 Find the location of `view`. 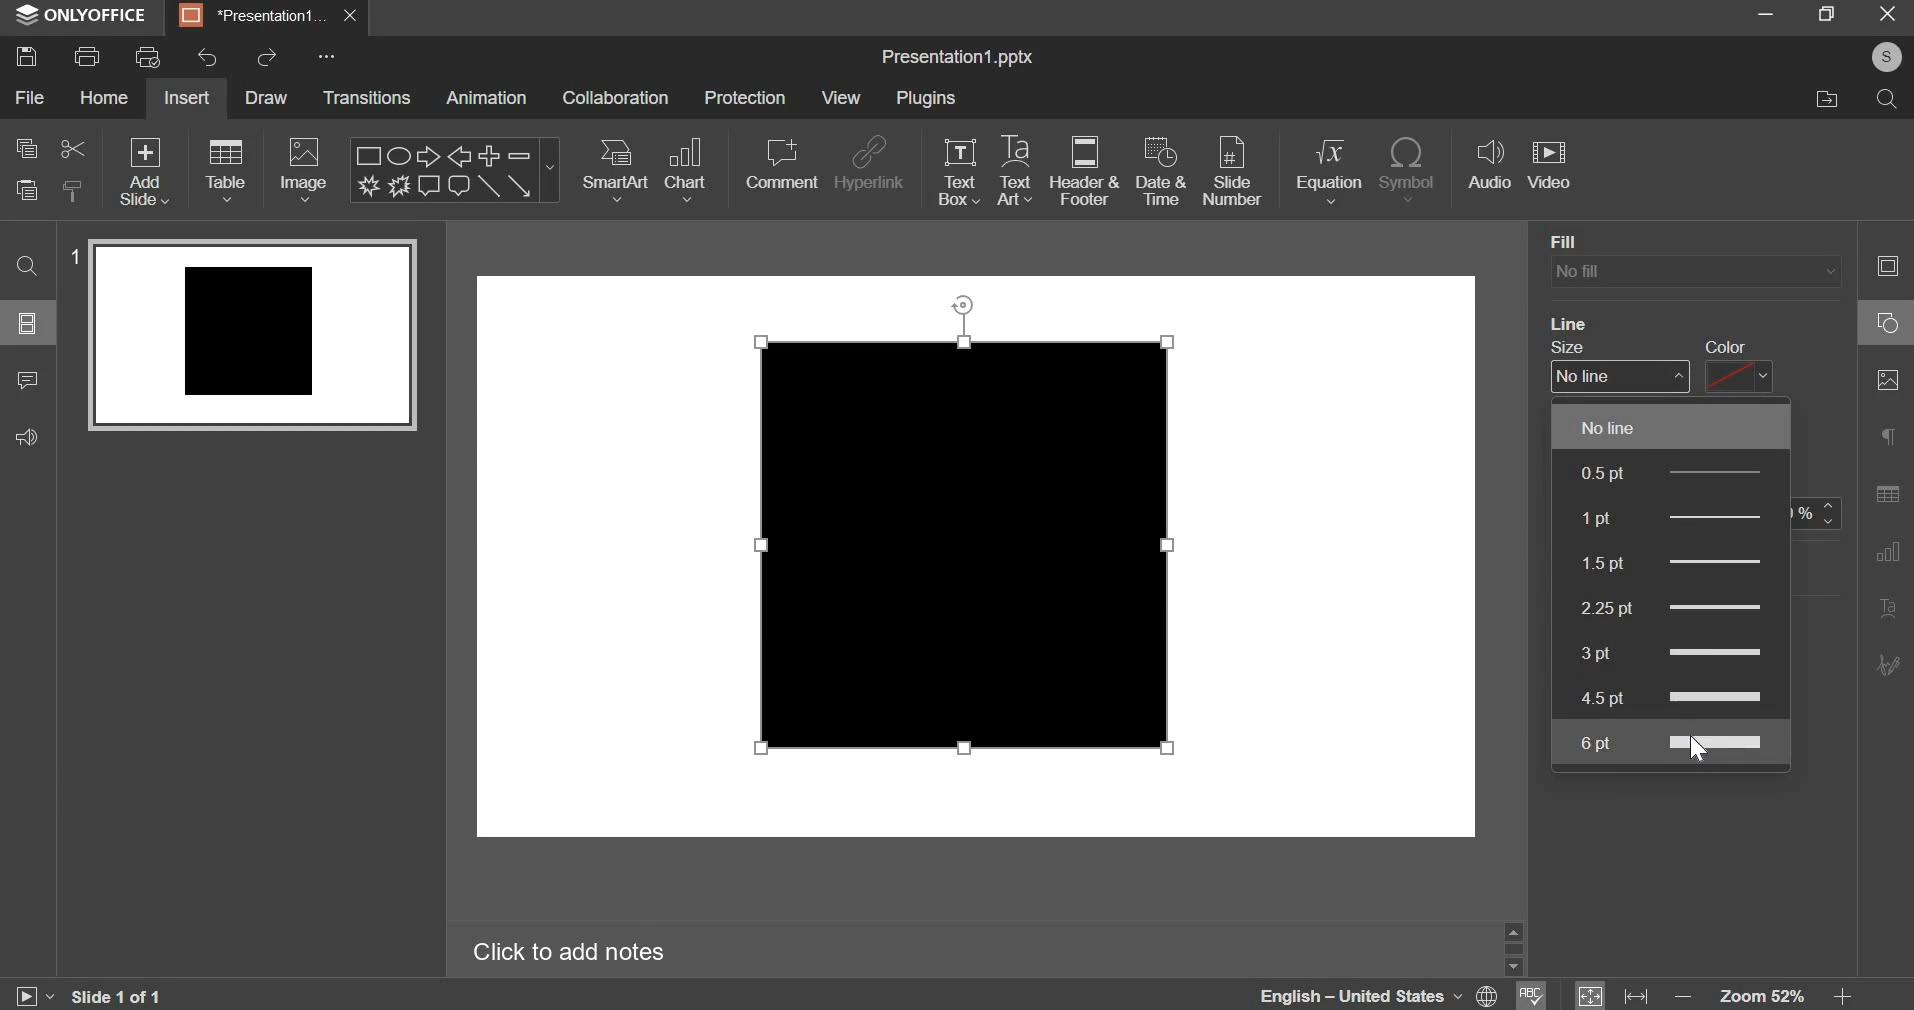

view is located at coordinates (841, 97).